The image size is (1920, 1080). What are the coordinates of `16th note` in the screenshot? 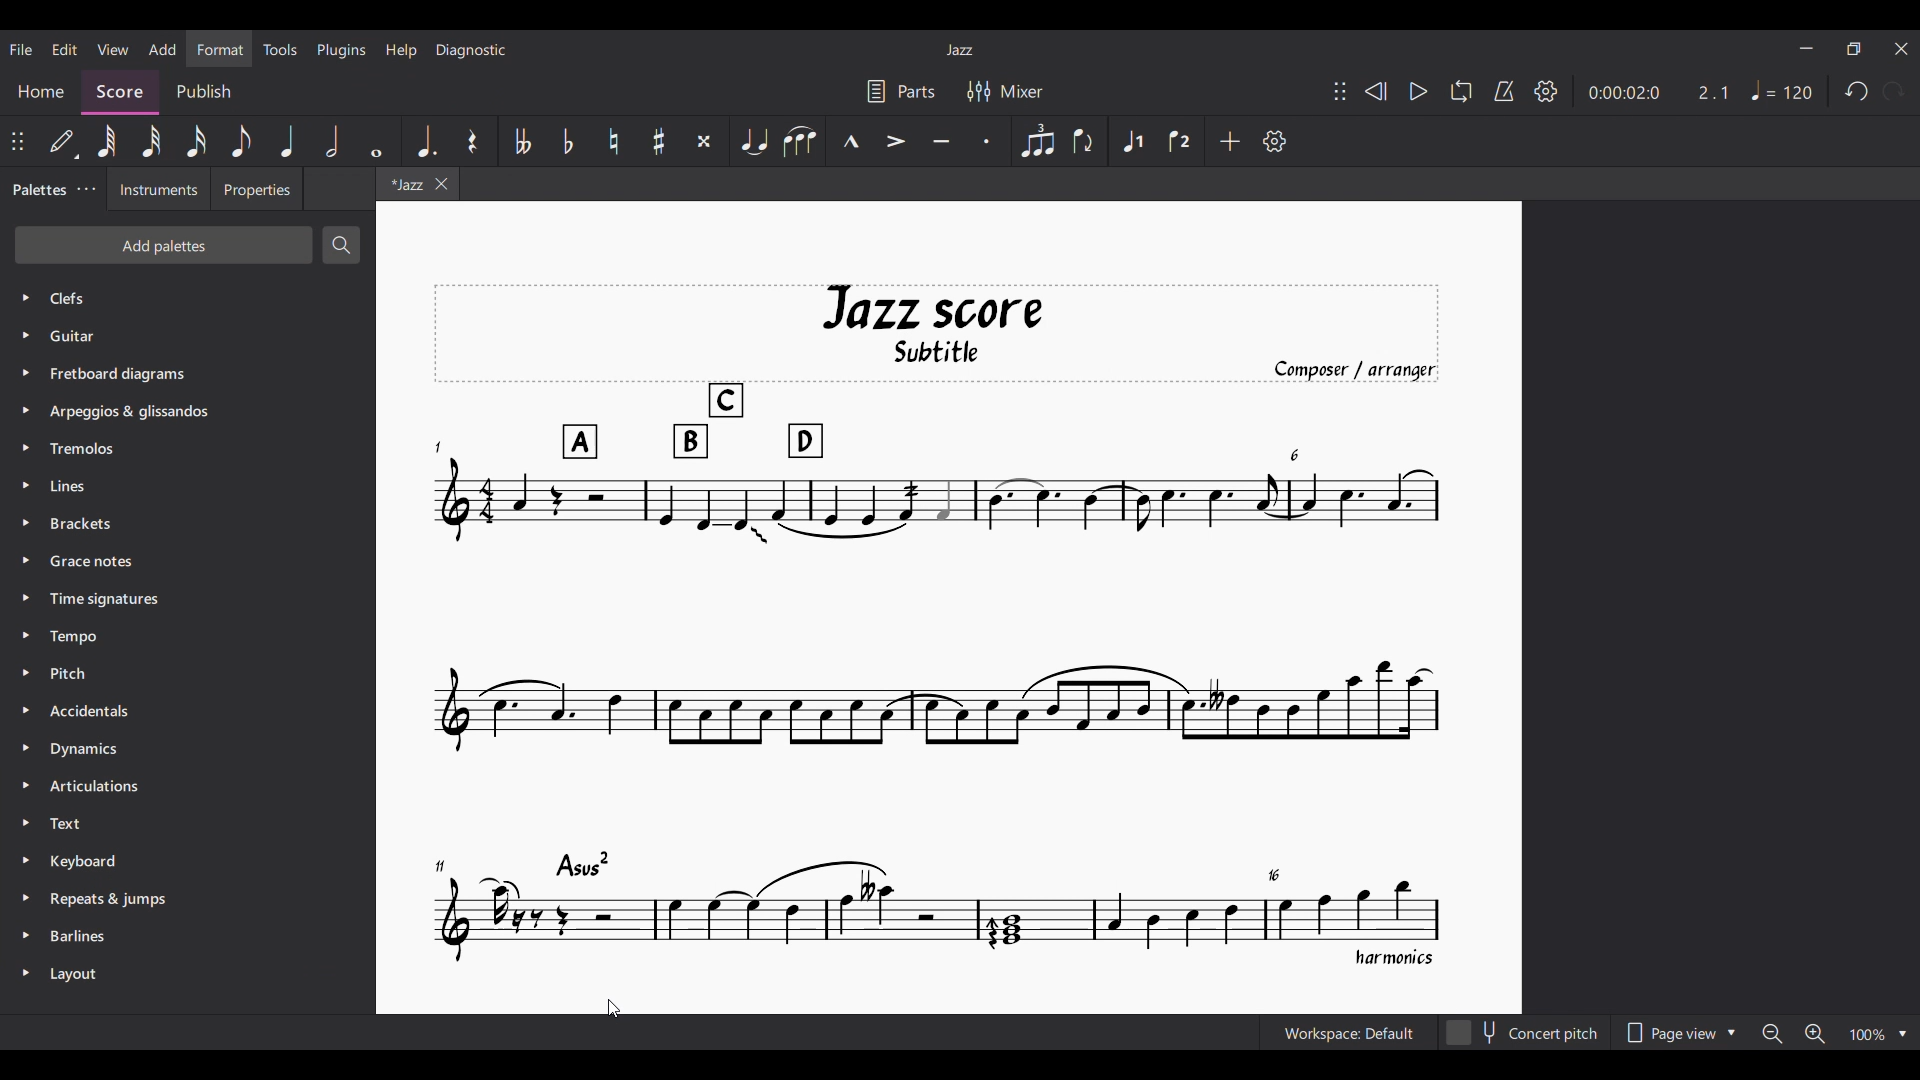 It's located at (197, 140).